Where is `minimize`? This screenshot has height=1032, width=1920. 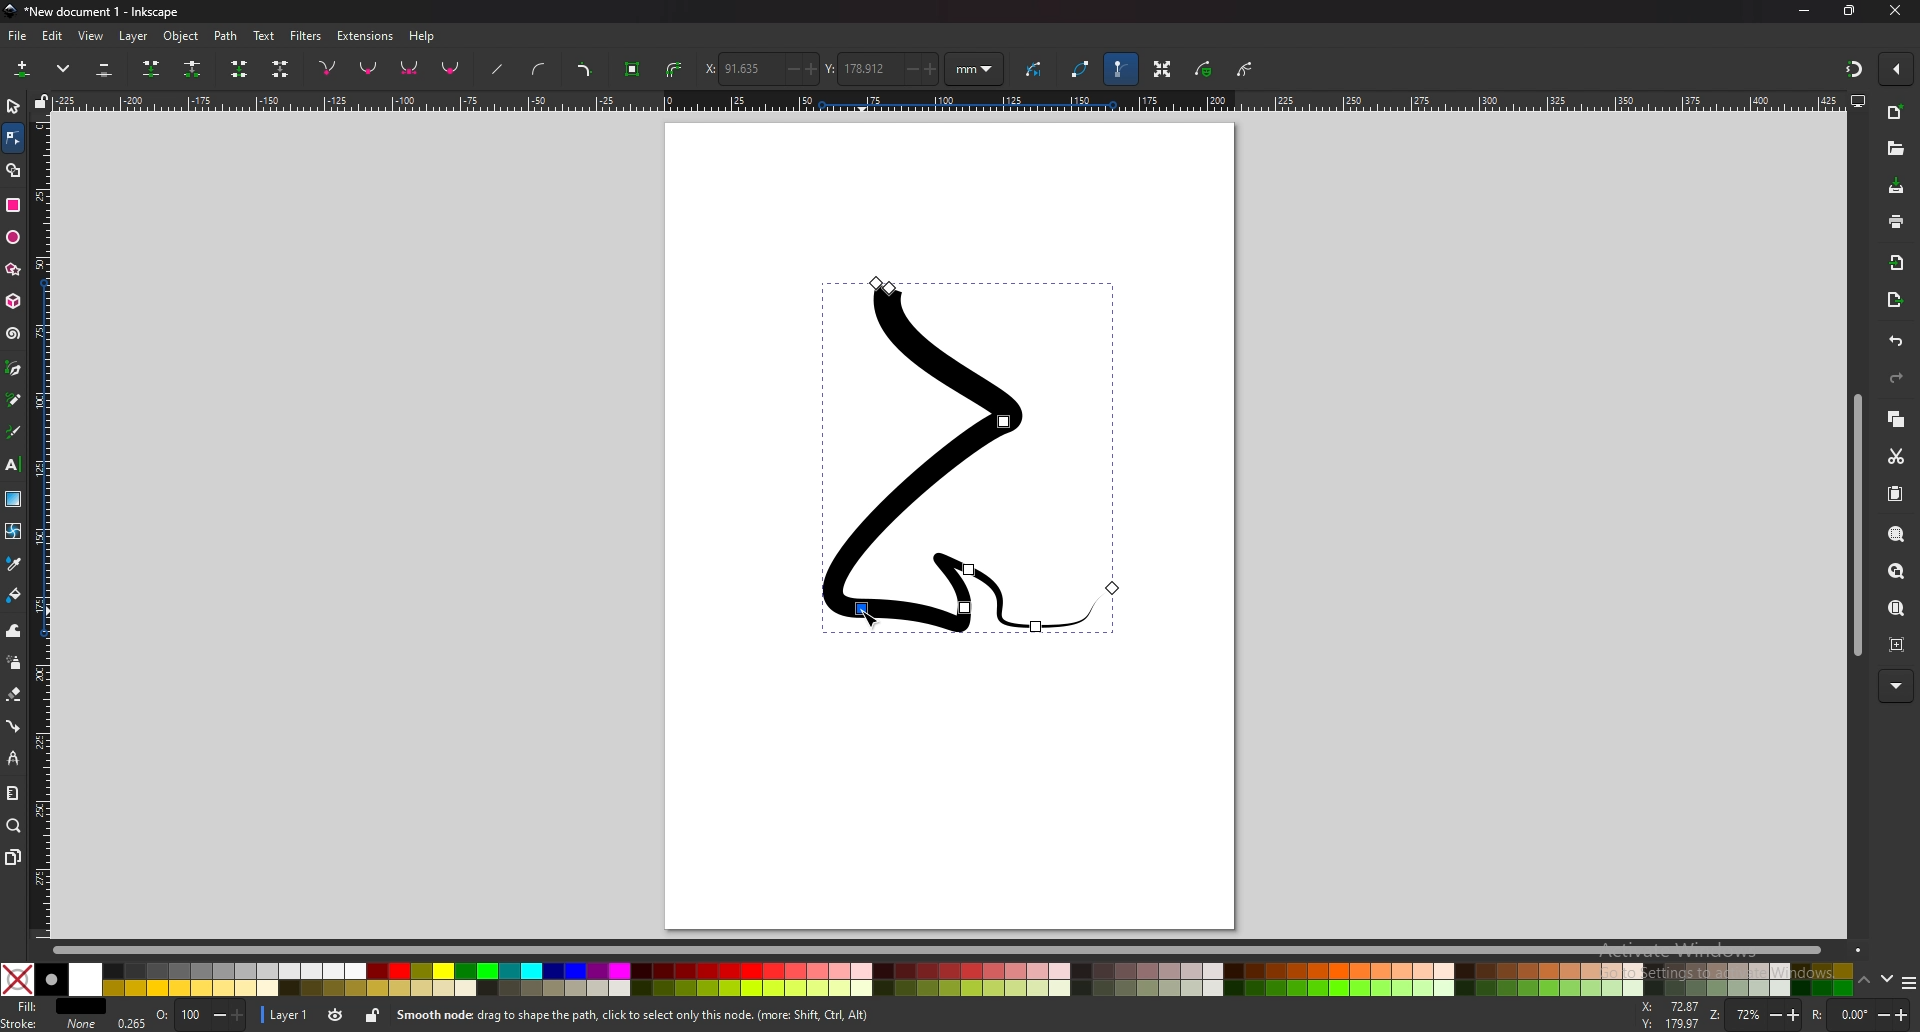
minimize is located at coordinates (1805, 11).